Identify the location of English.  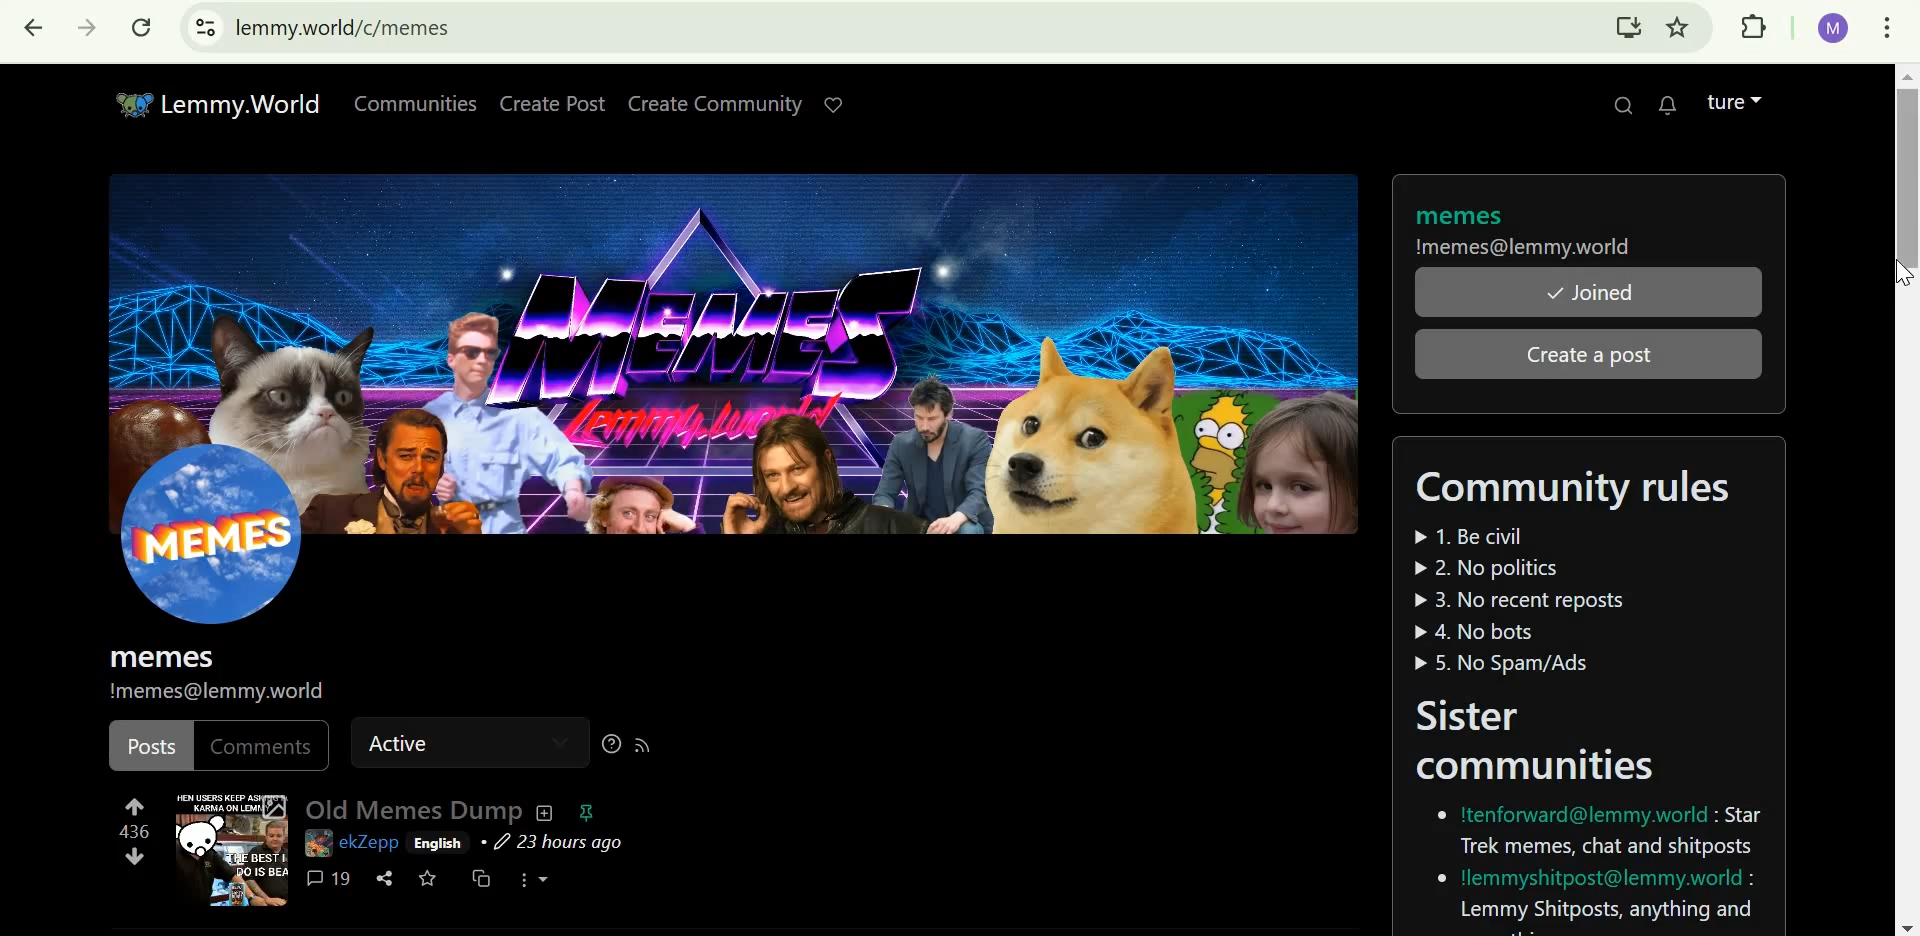
(440, 844).